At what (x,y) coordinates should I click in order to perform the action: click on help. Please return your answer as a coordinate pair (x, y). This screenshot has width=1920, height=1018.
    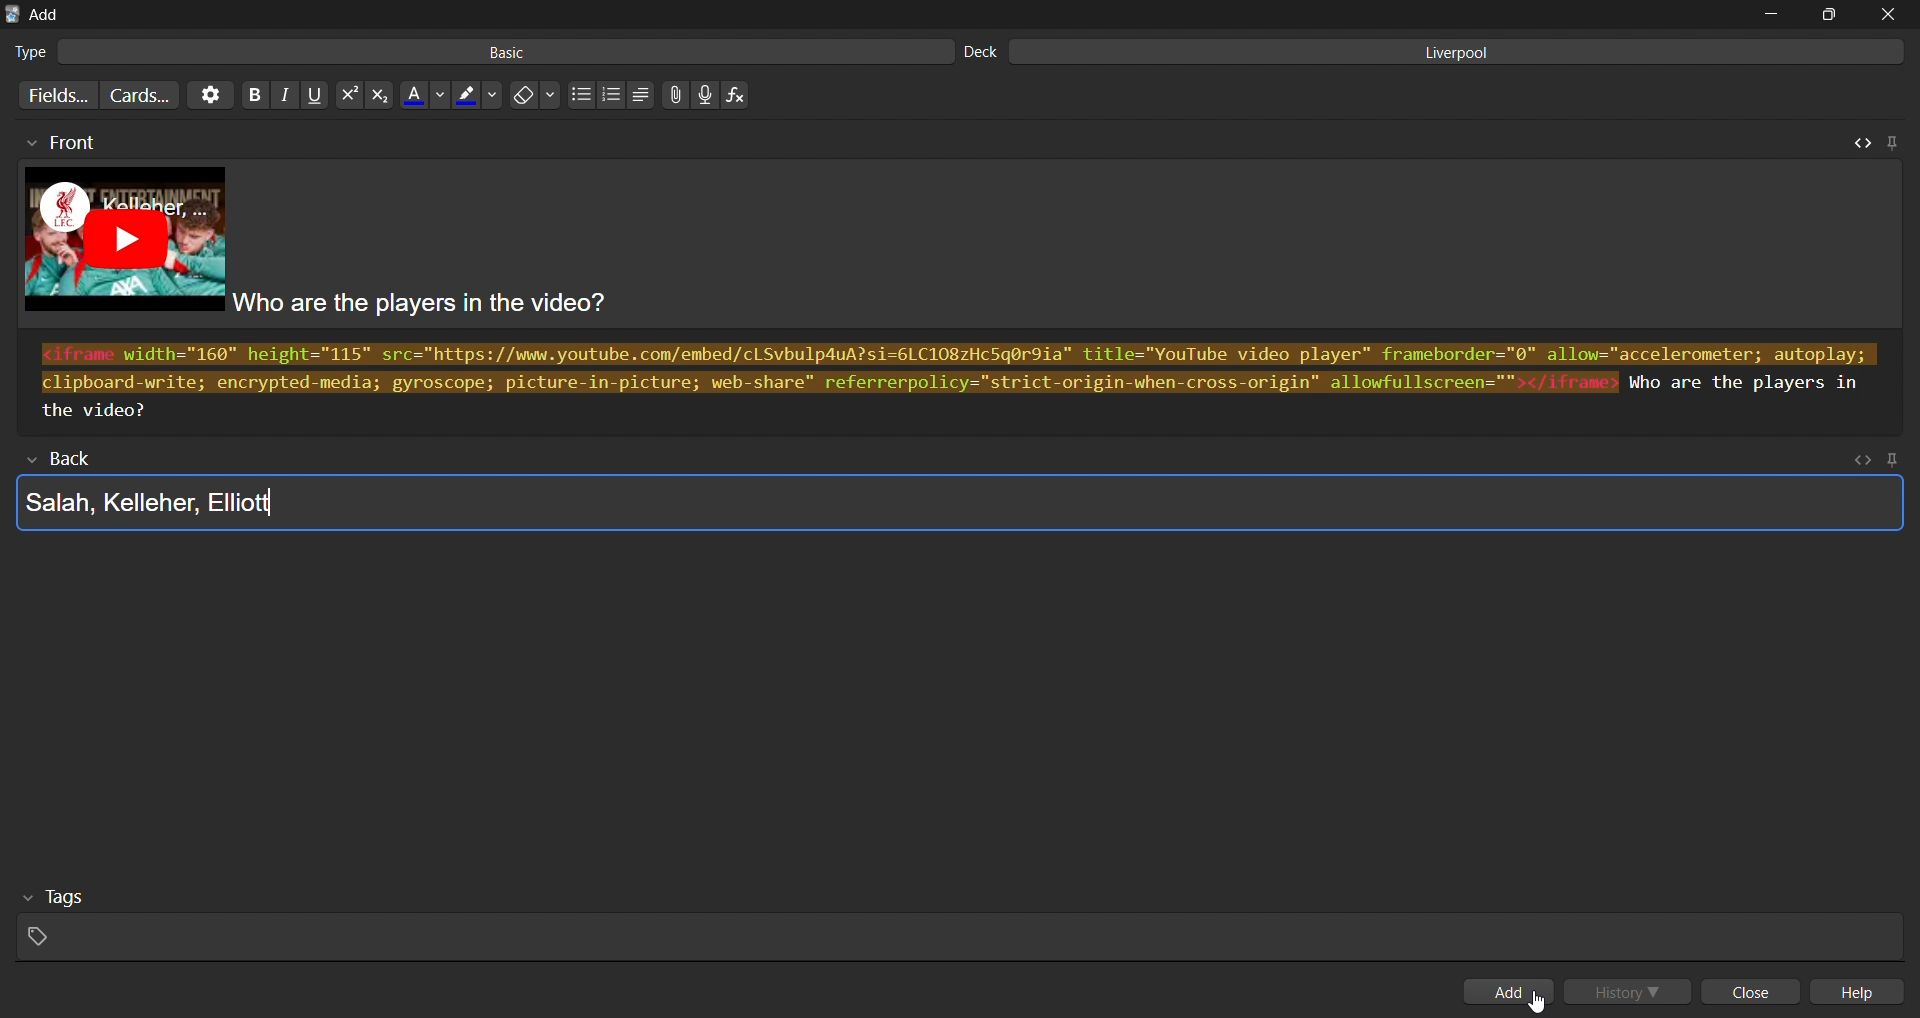
    Looking at the image, I should click on (1865, 993).